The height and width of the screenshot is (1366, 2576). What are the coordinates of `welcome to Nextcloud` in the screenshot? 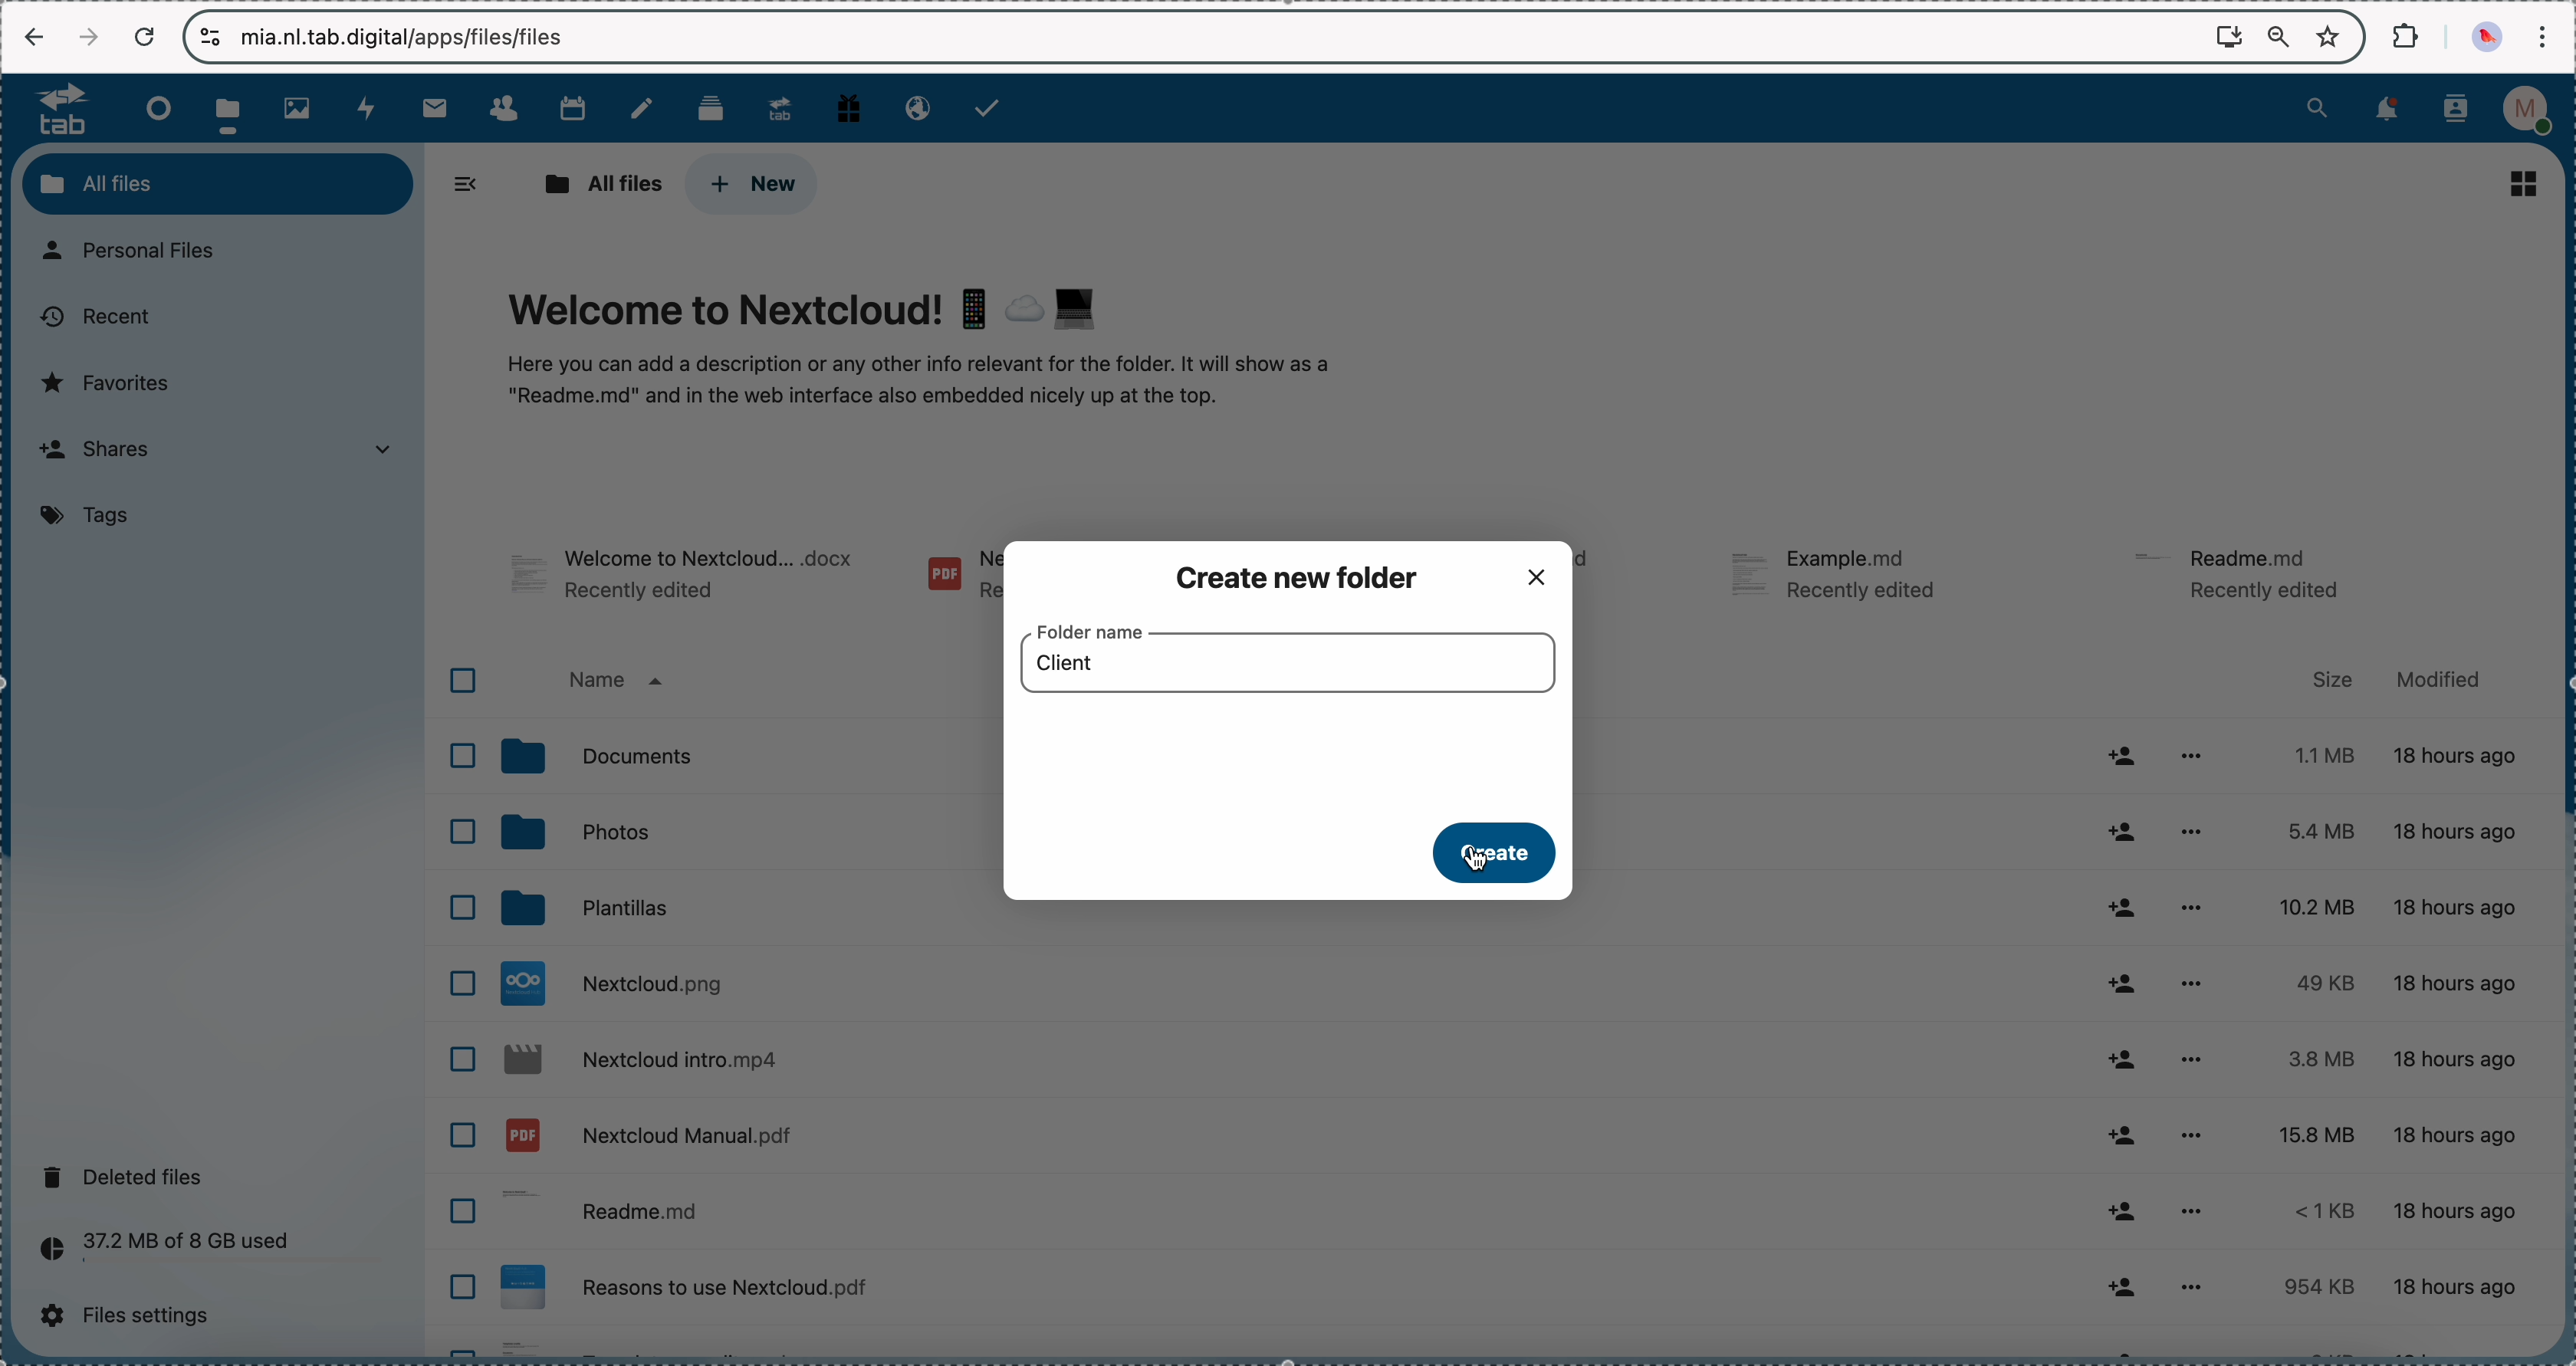 It's located at (923, 350).